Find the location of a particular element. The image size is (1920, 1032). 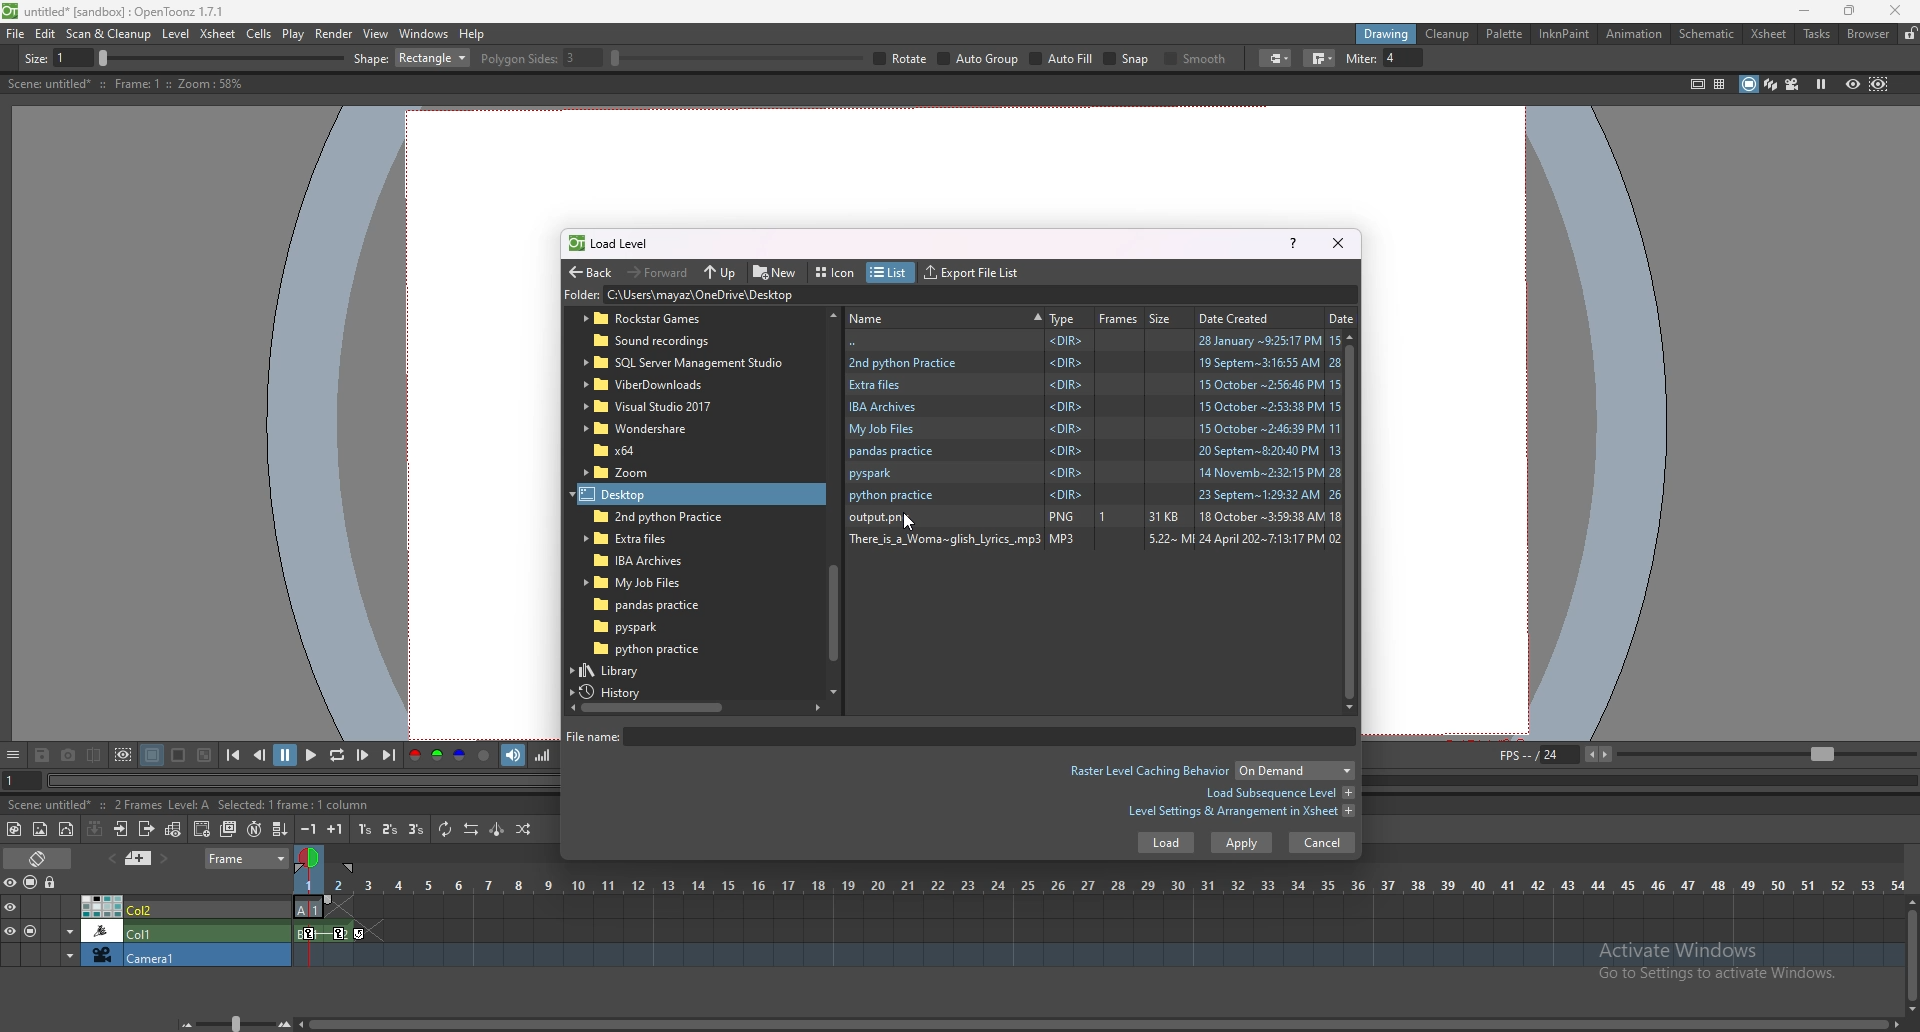

cursor is located at coordinates (908, 521).